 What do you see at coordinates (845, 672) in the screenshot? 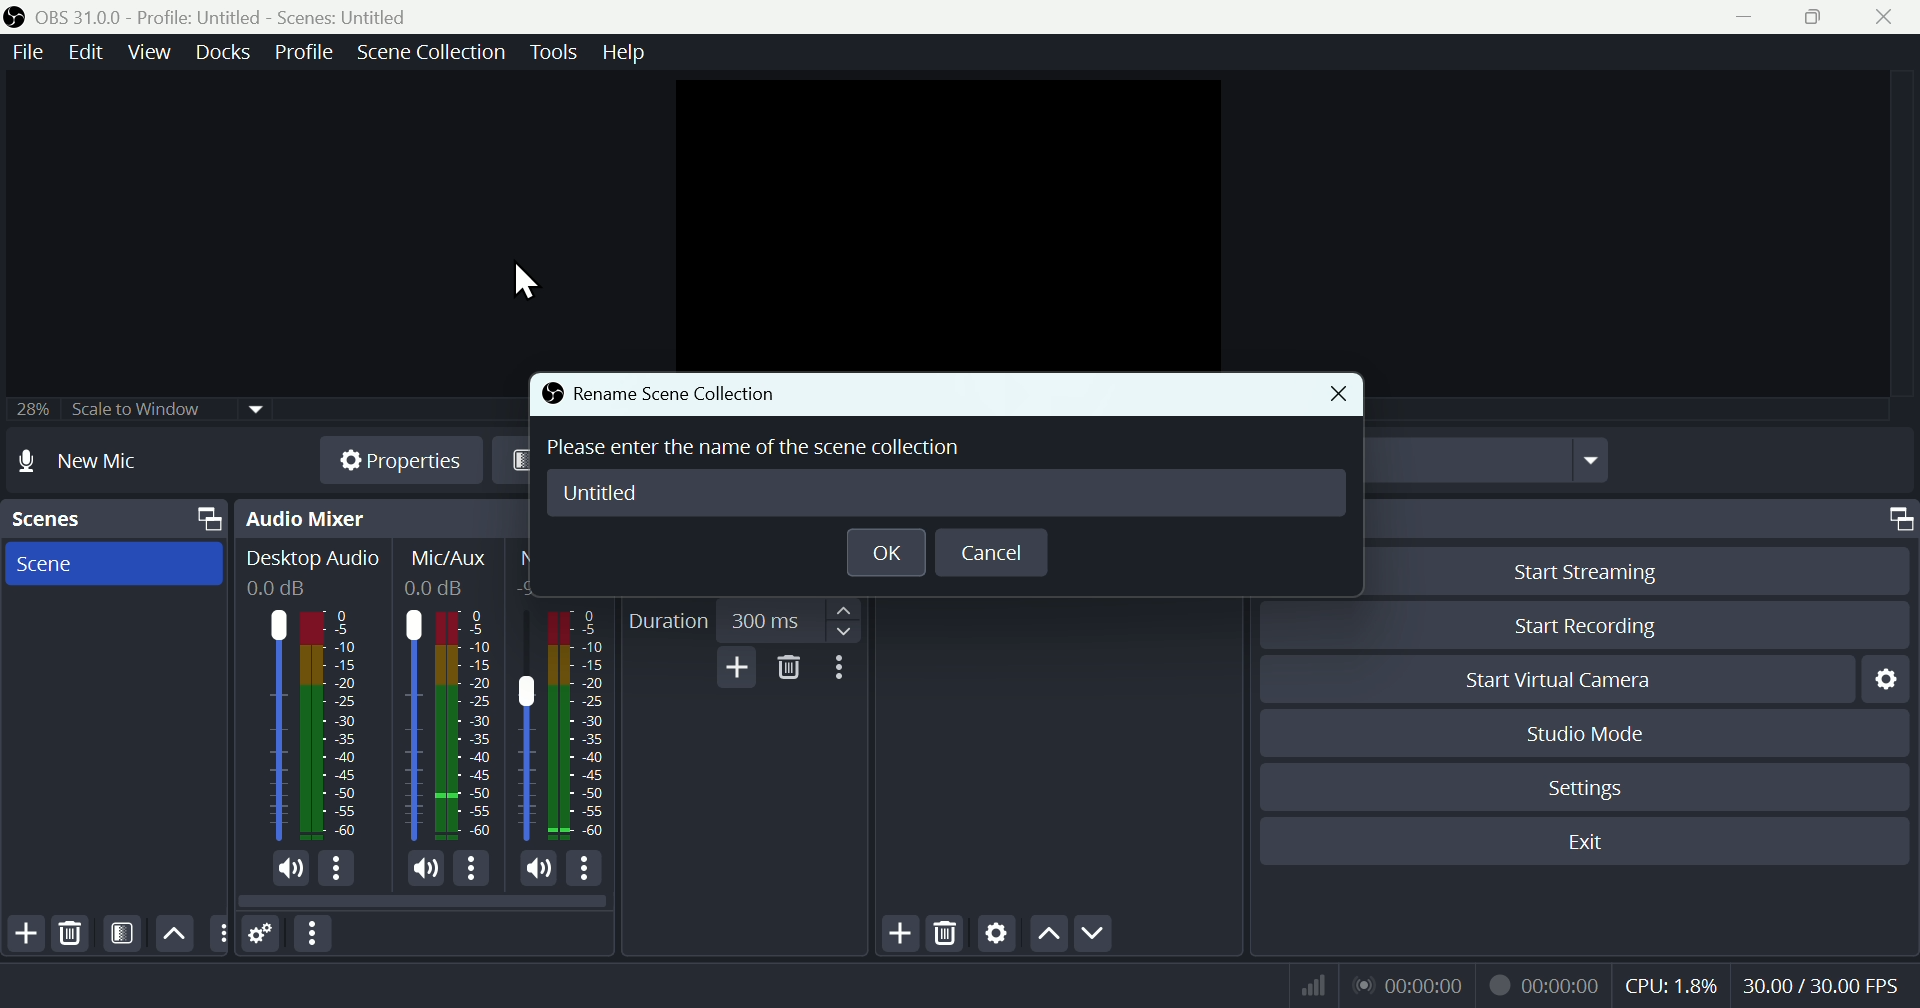
I see `More options` at bounding box center [845, 672].